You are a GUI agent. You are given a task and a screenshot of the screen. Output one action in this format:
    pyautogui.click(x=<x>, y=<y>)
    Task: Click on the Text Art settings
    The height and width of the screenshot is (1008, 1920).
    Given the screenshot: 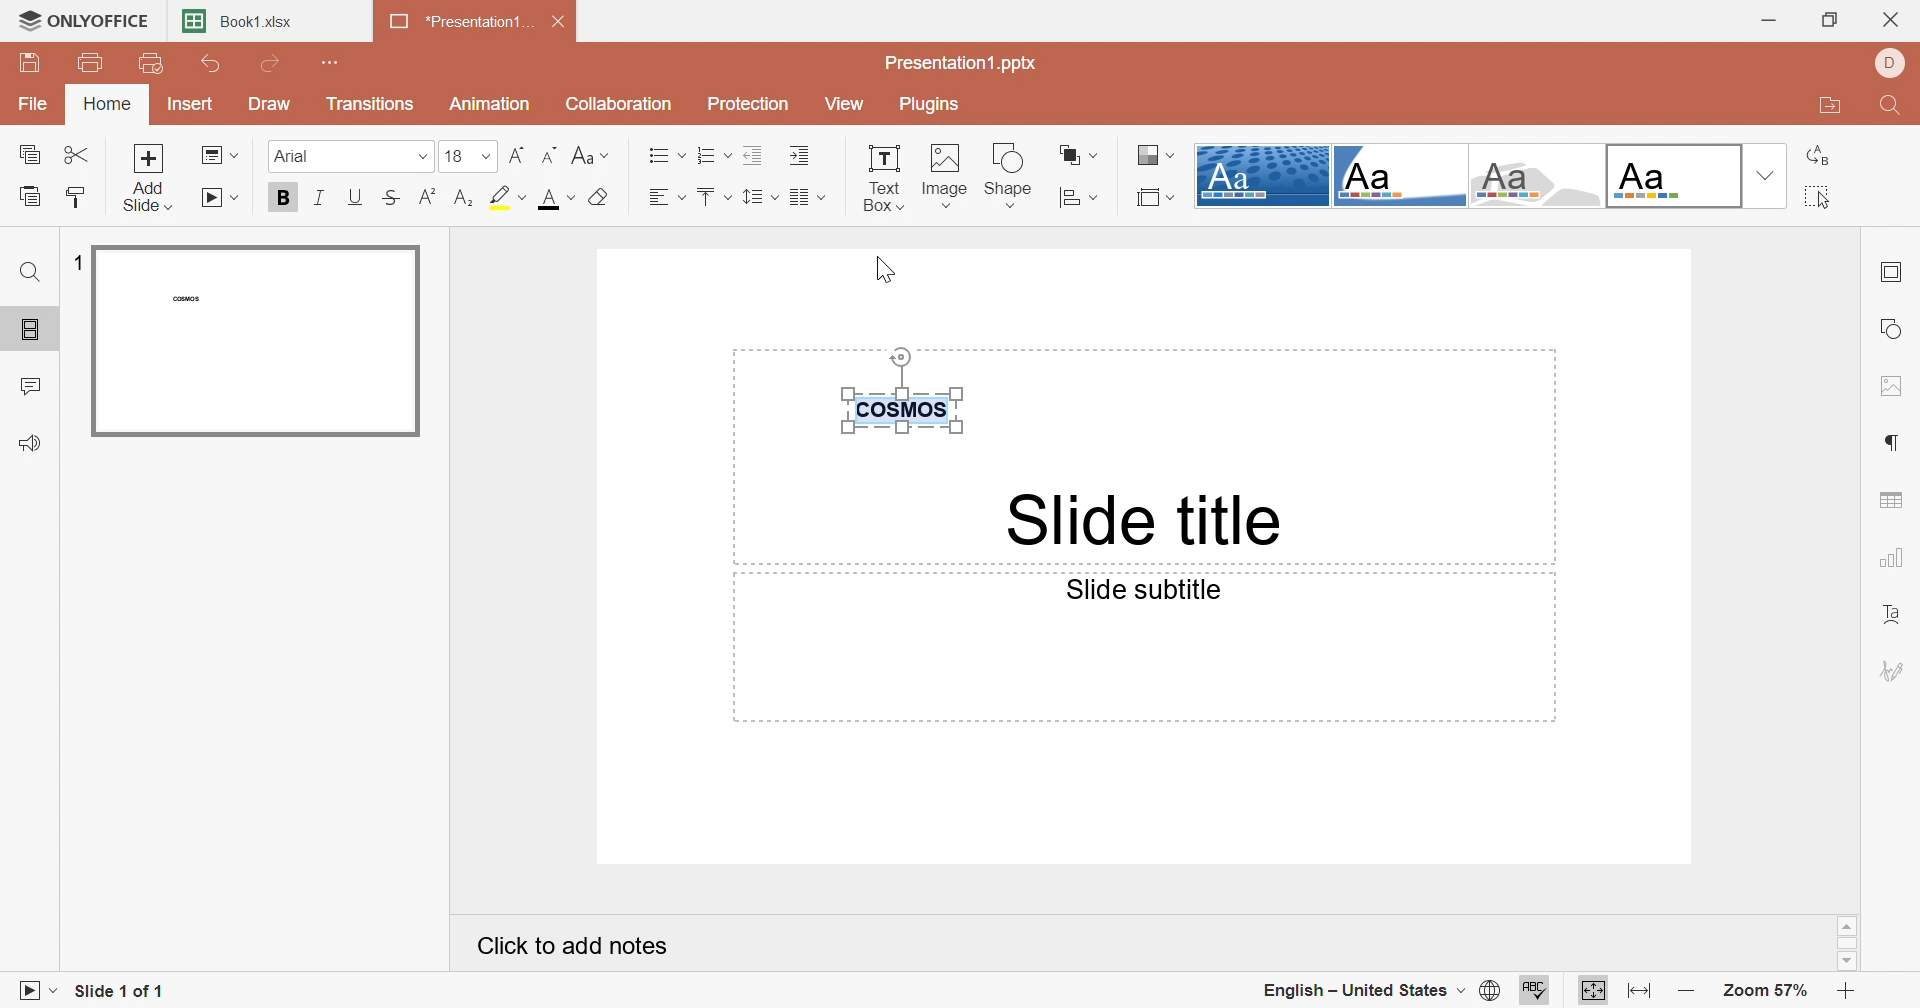 What is the action you would take?
    pyautogui.click(x=1894, y=614)
    